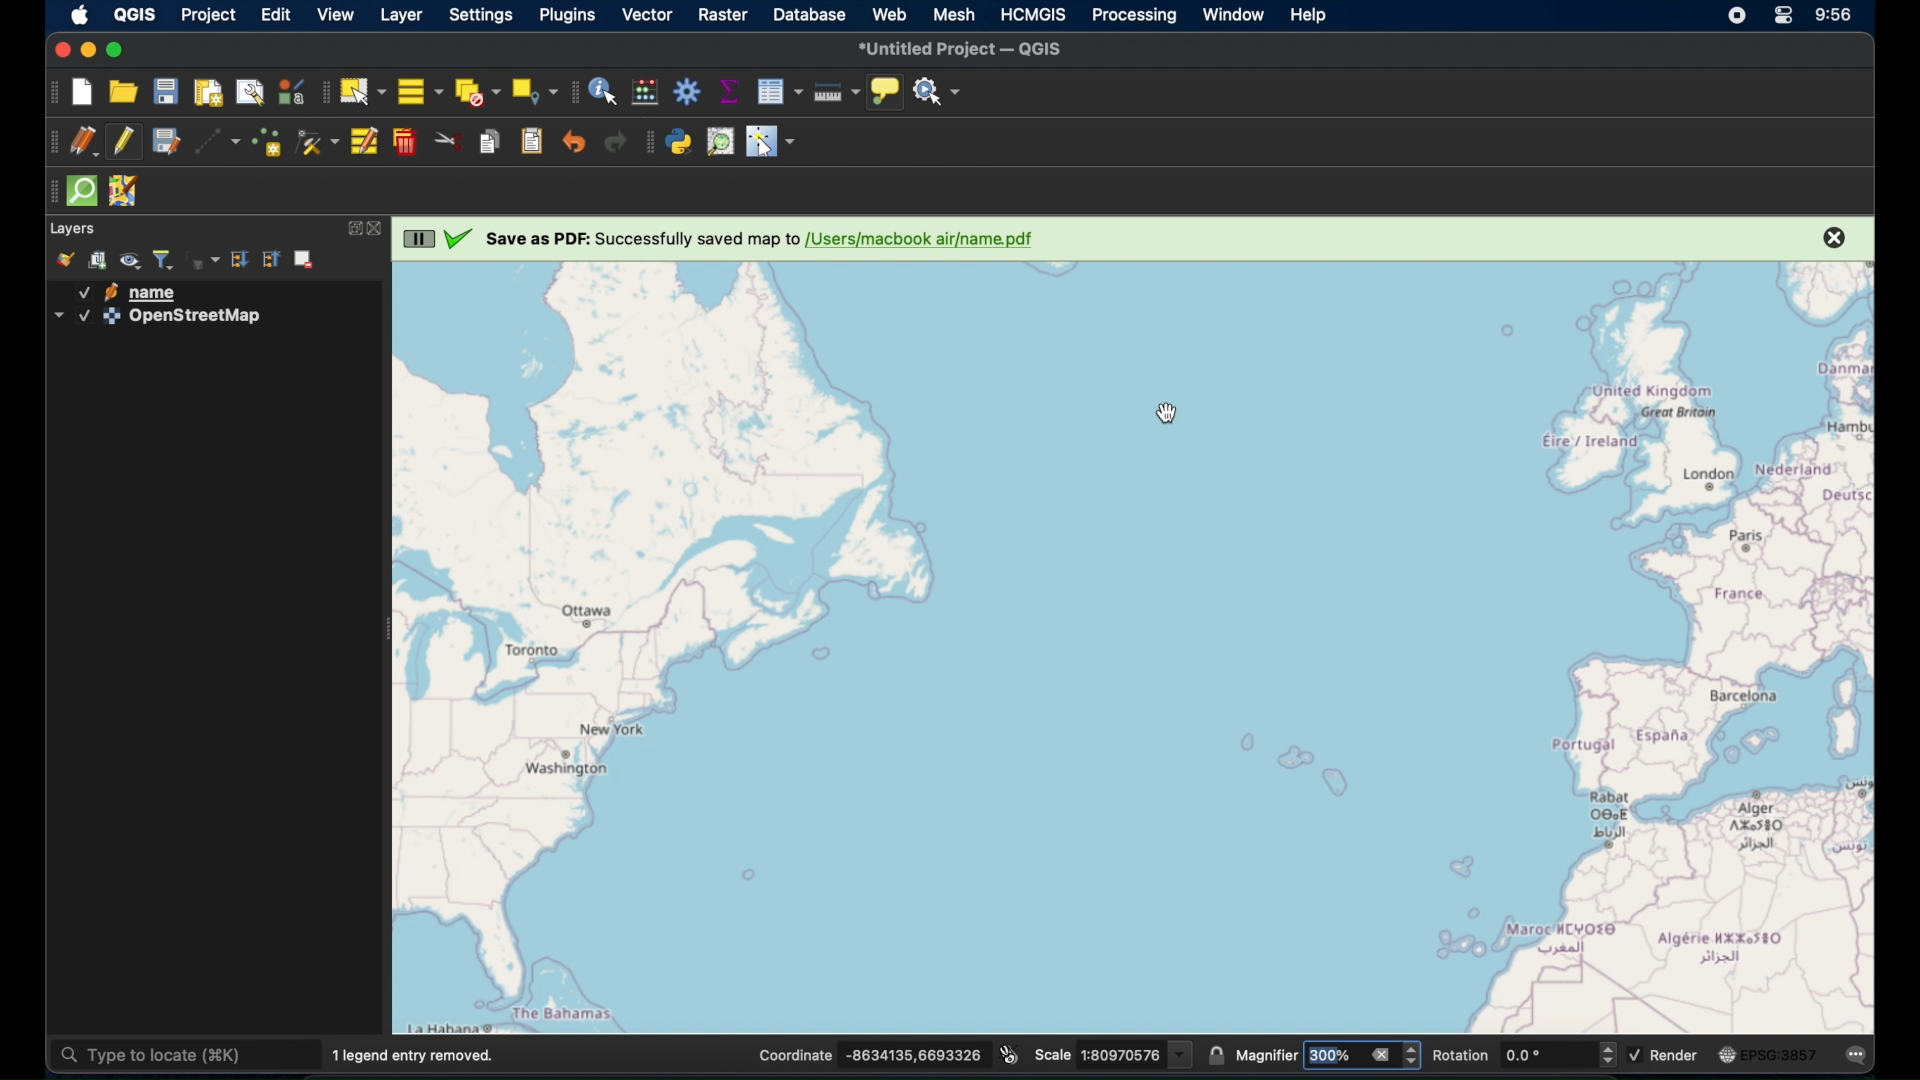 Image resolution: width=1920 pixels, height=1080 pixels. Describe the element at coordinates (1232, 14) in the screenshot. I see `window` at that location.